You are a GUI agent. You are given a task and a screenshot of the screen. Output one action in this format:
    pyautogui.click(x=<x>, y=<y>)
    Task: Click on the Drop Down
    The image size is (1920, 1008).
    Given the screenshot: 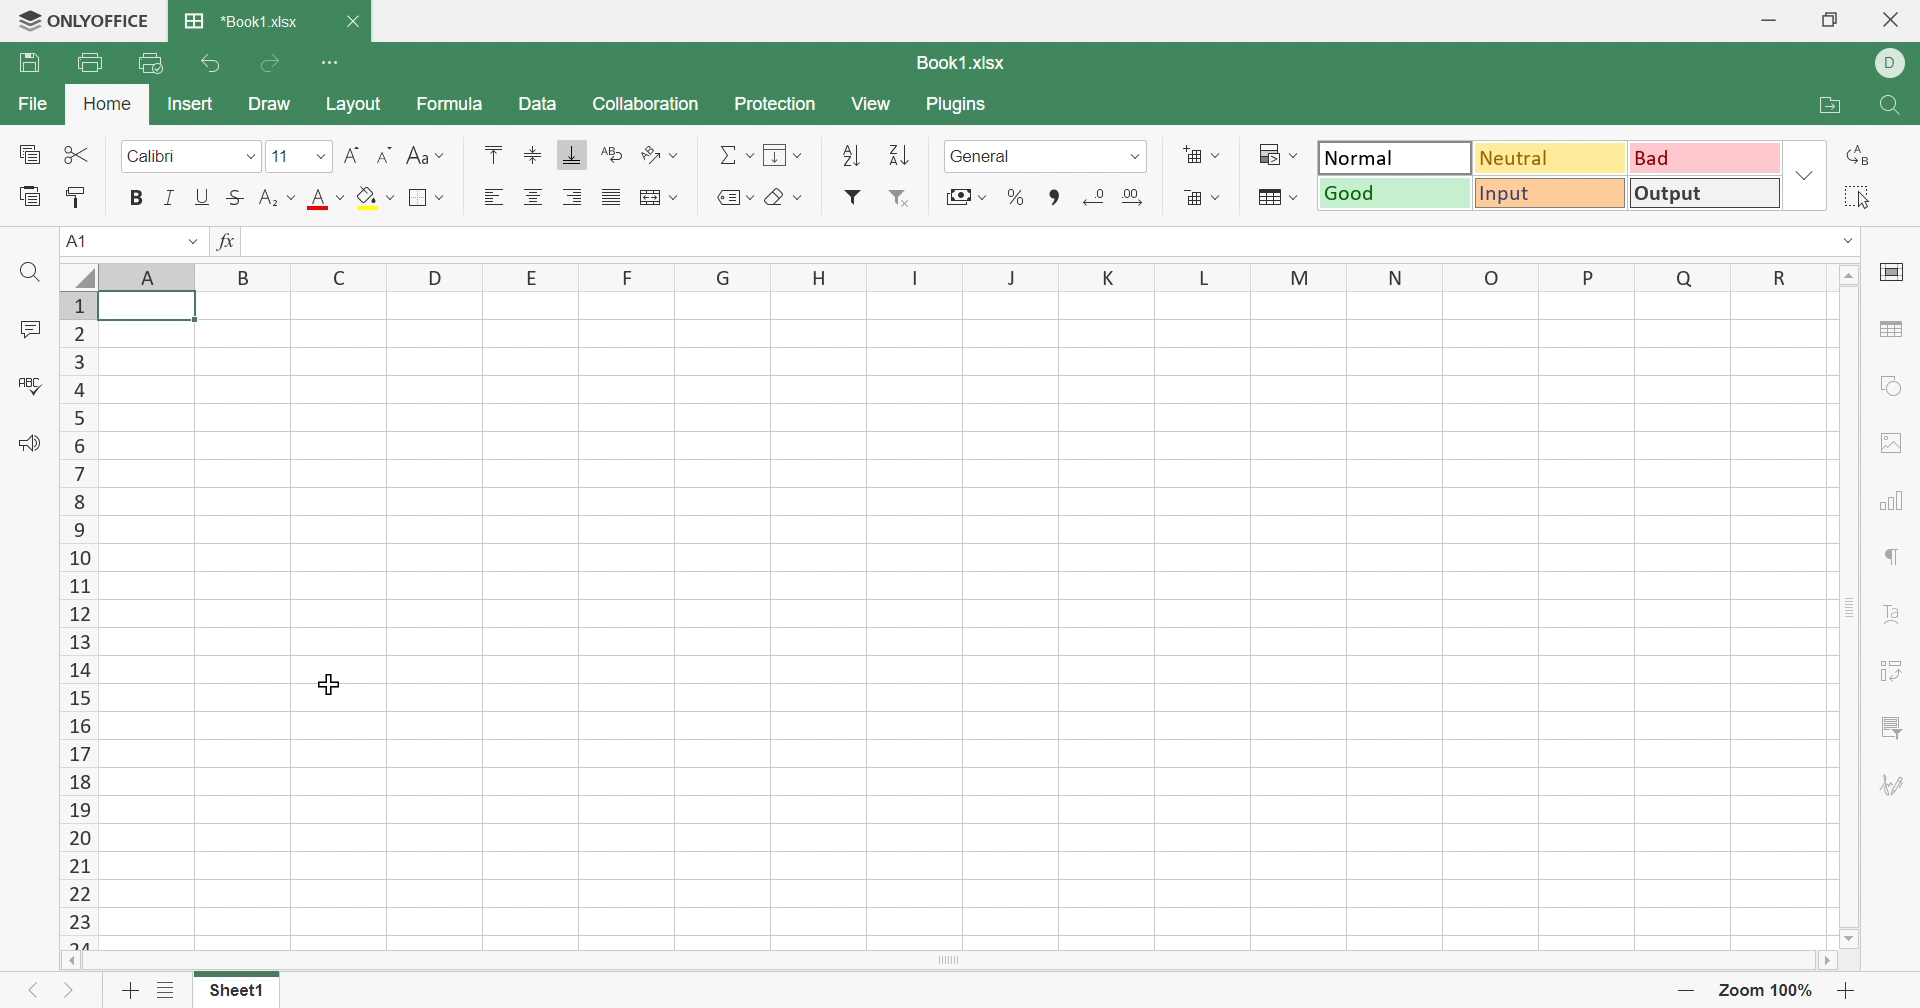 What is the action you would take?
    pyautogui.click(x=1852, y=238)
    